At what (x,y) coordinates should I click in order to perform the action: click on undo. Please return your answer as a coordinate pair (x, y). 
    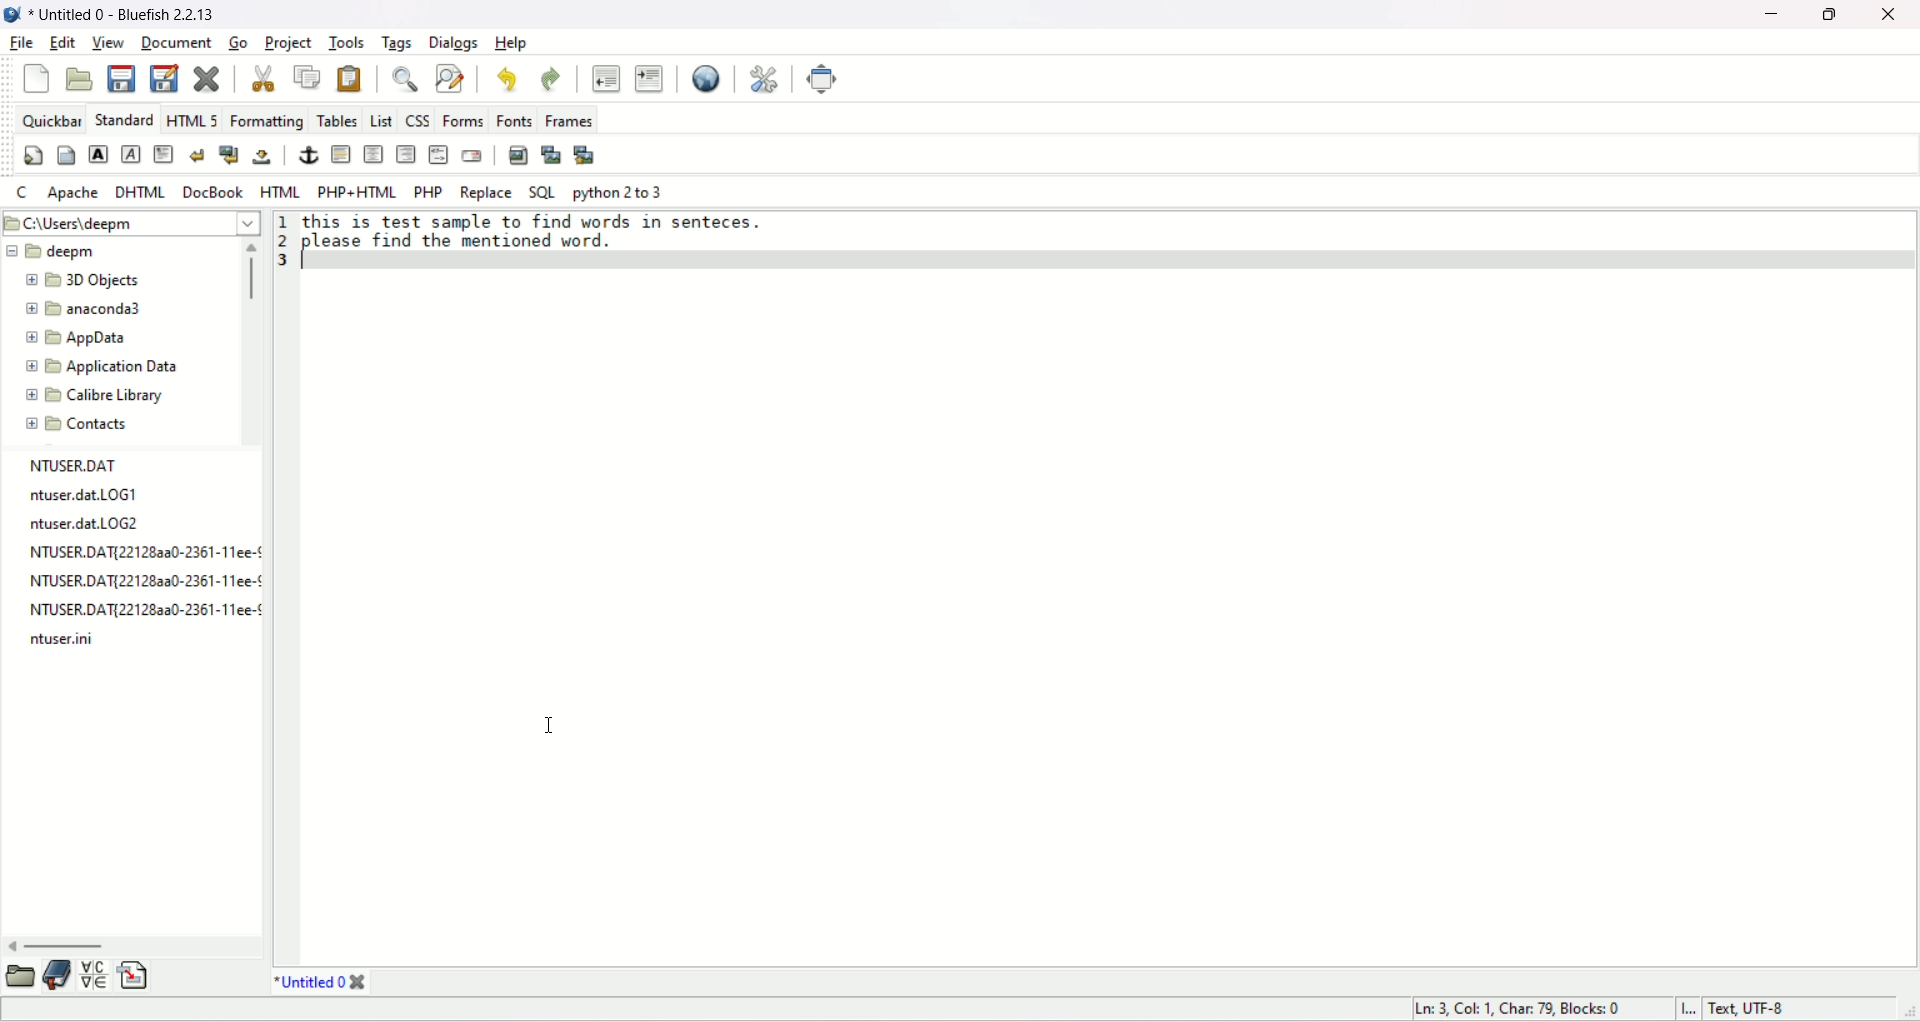
    Looking at the image, I should click on (507, 78).